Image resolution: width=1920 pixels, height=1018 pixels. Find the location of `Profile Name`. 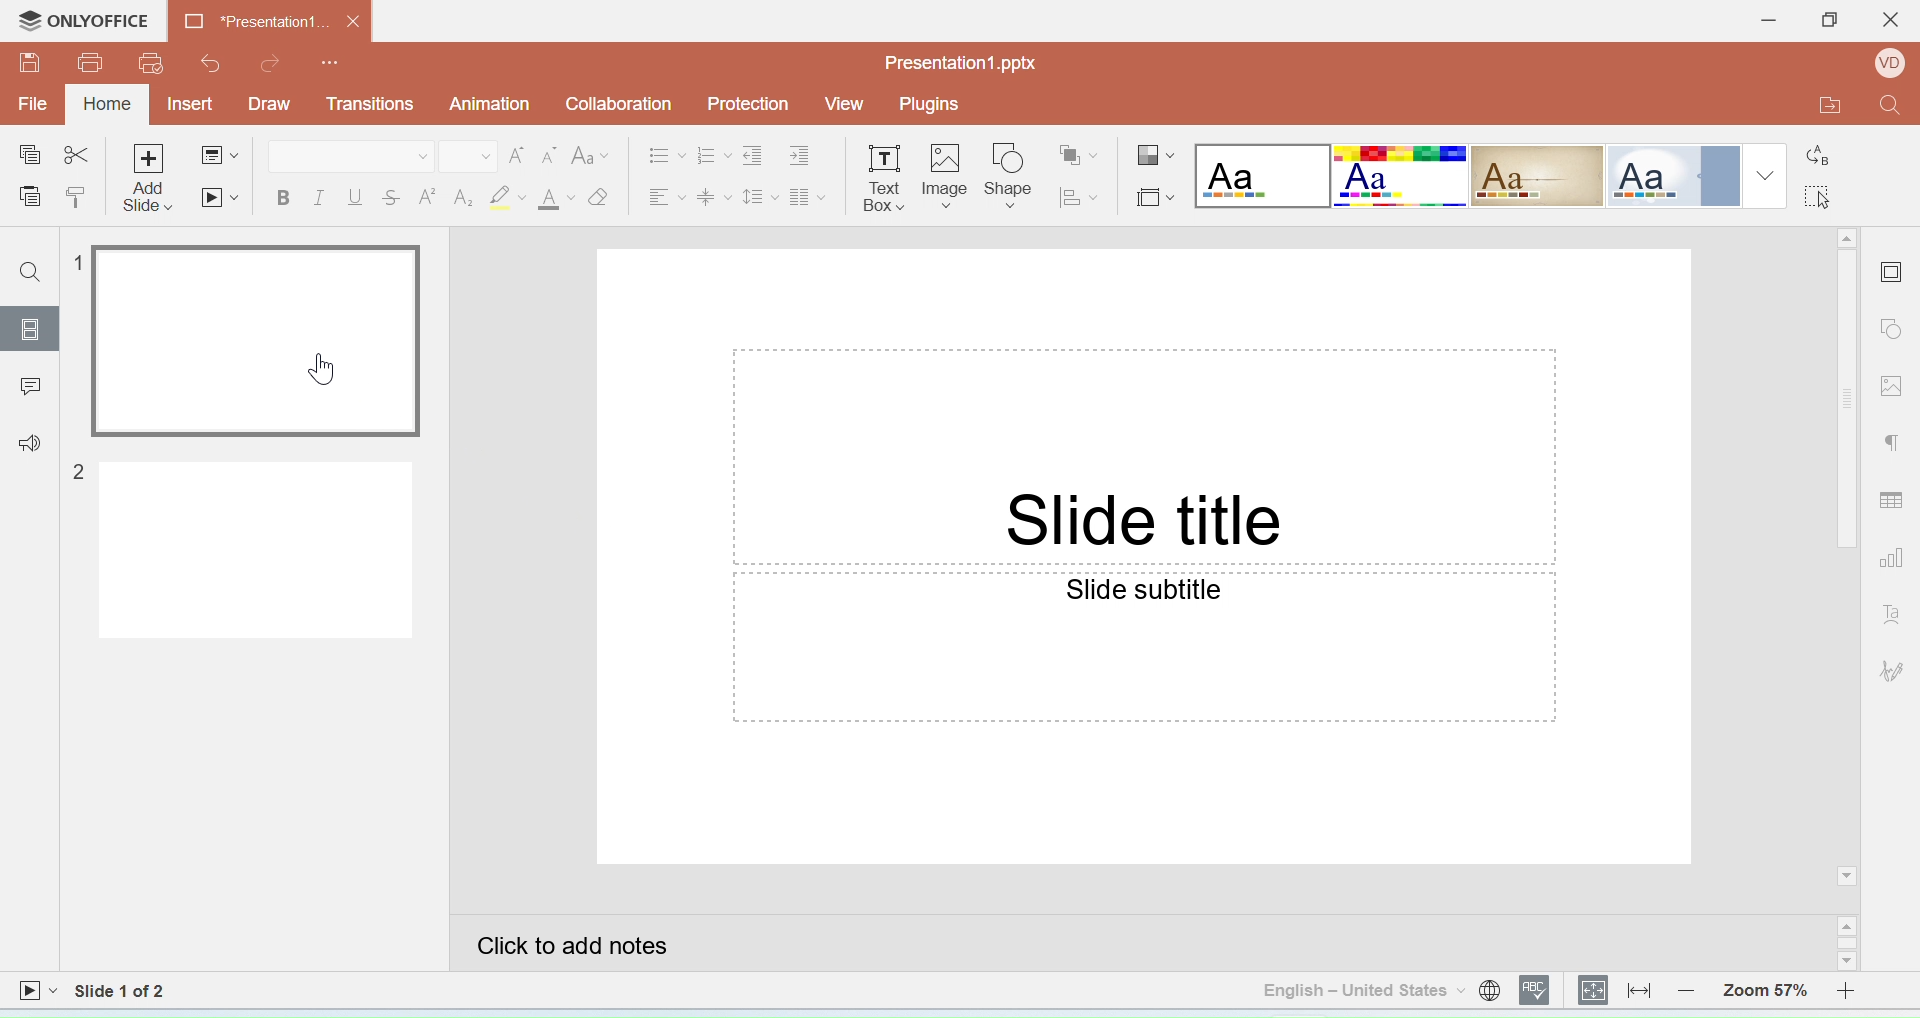

Profile Name is located at coordinates (1885, 66).